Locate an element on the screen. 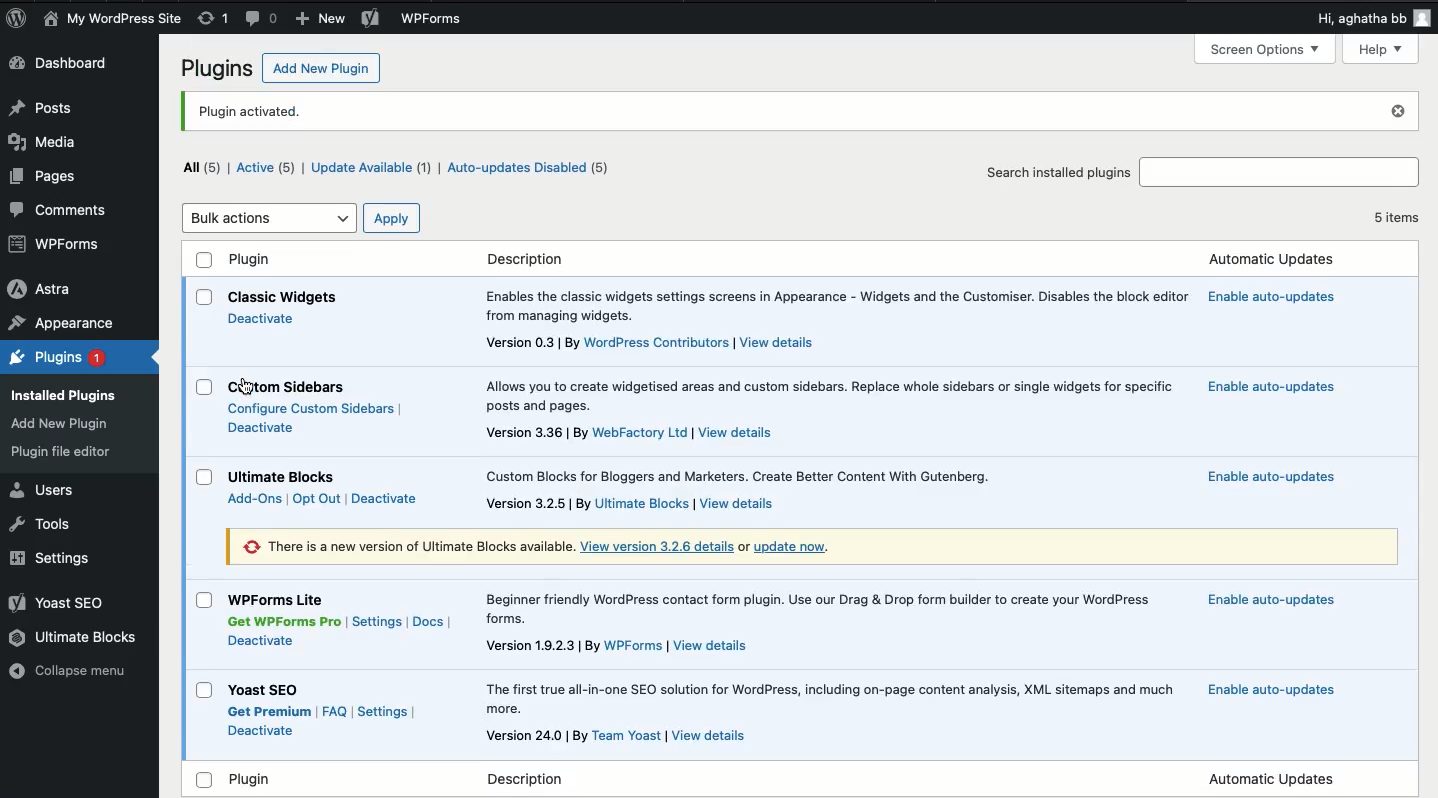  input box is located at coordinates (1281, 170).